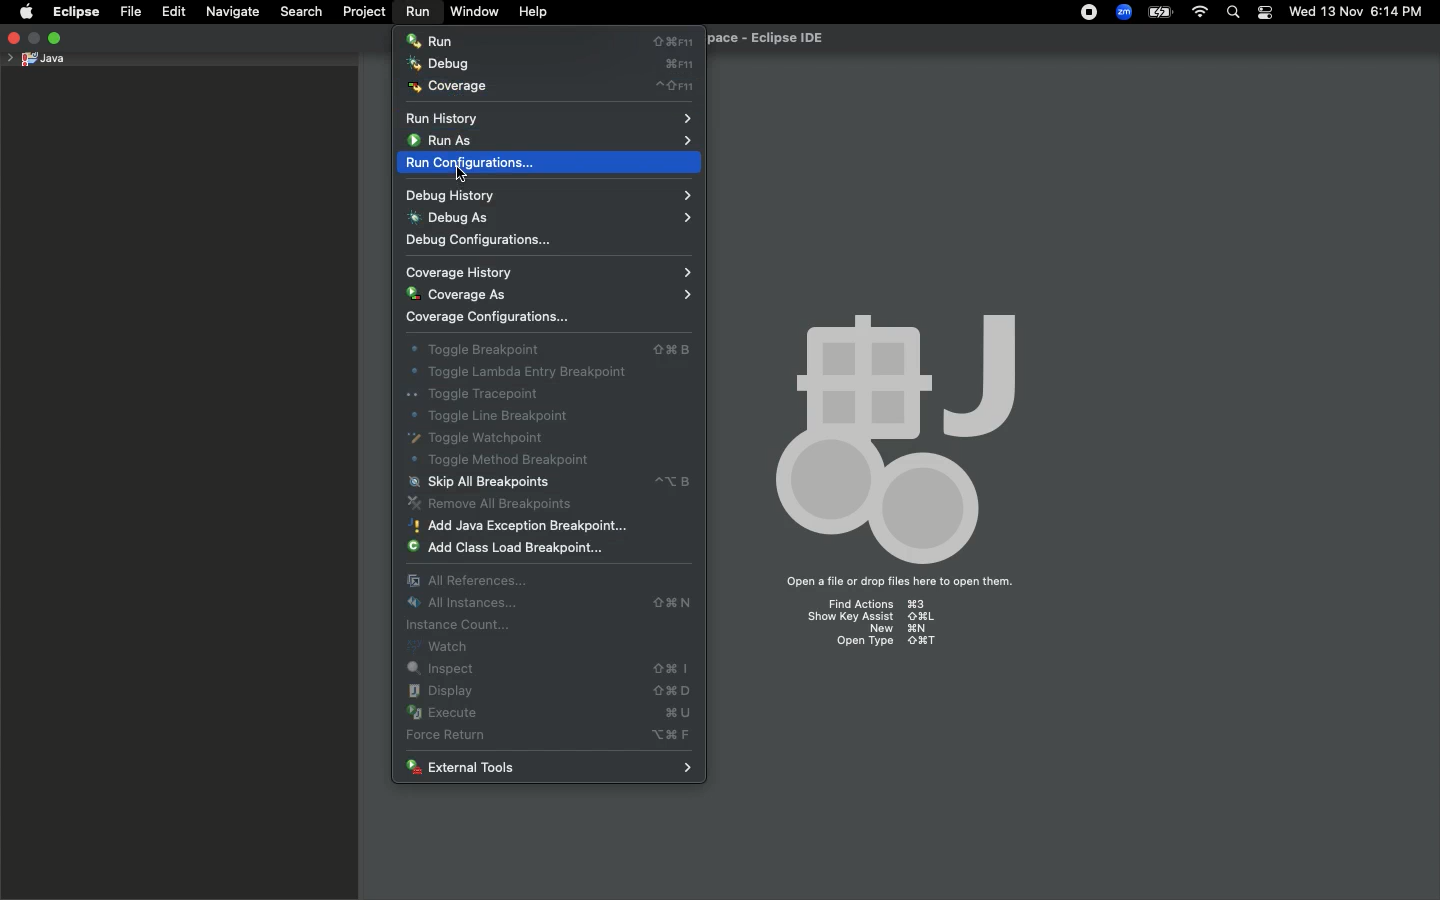  Describe the element at coordinates (361, 15) in the screenshot. I see `Project` at that location.